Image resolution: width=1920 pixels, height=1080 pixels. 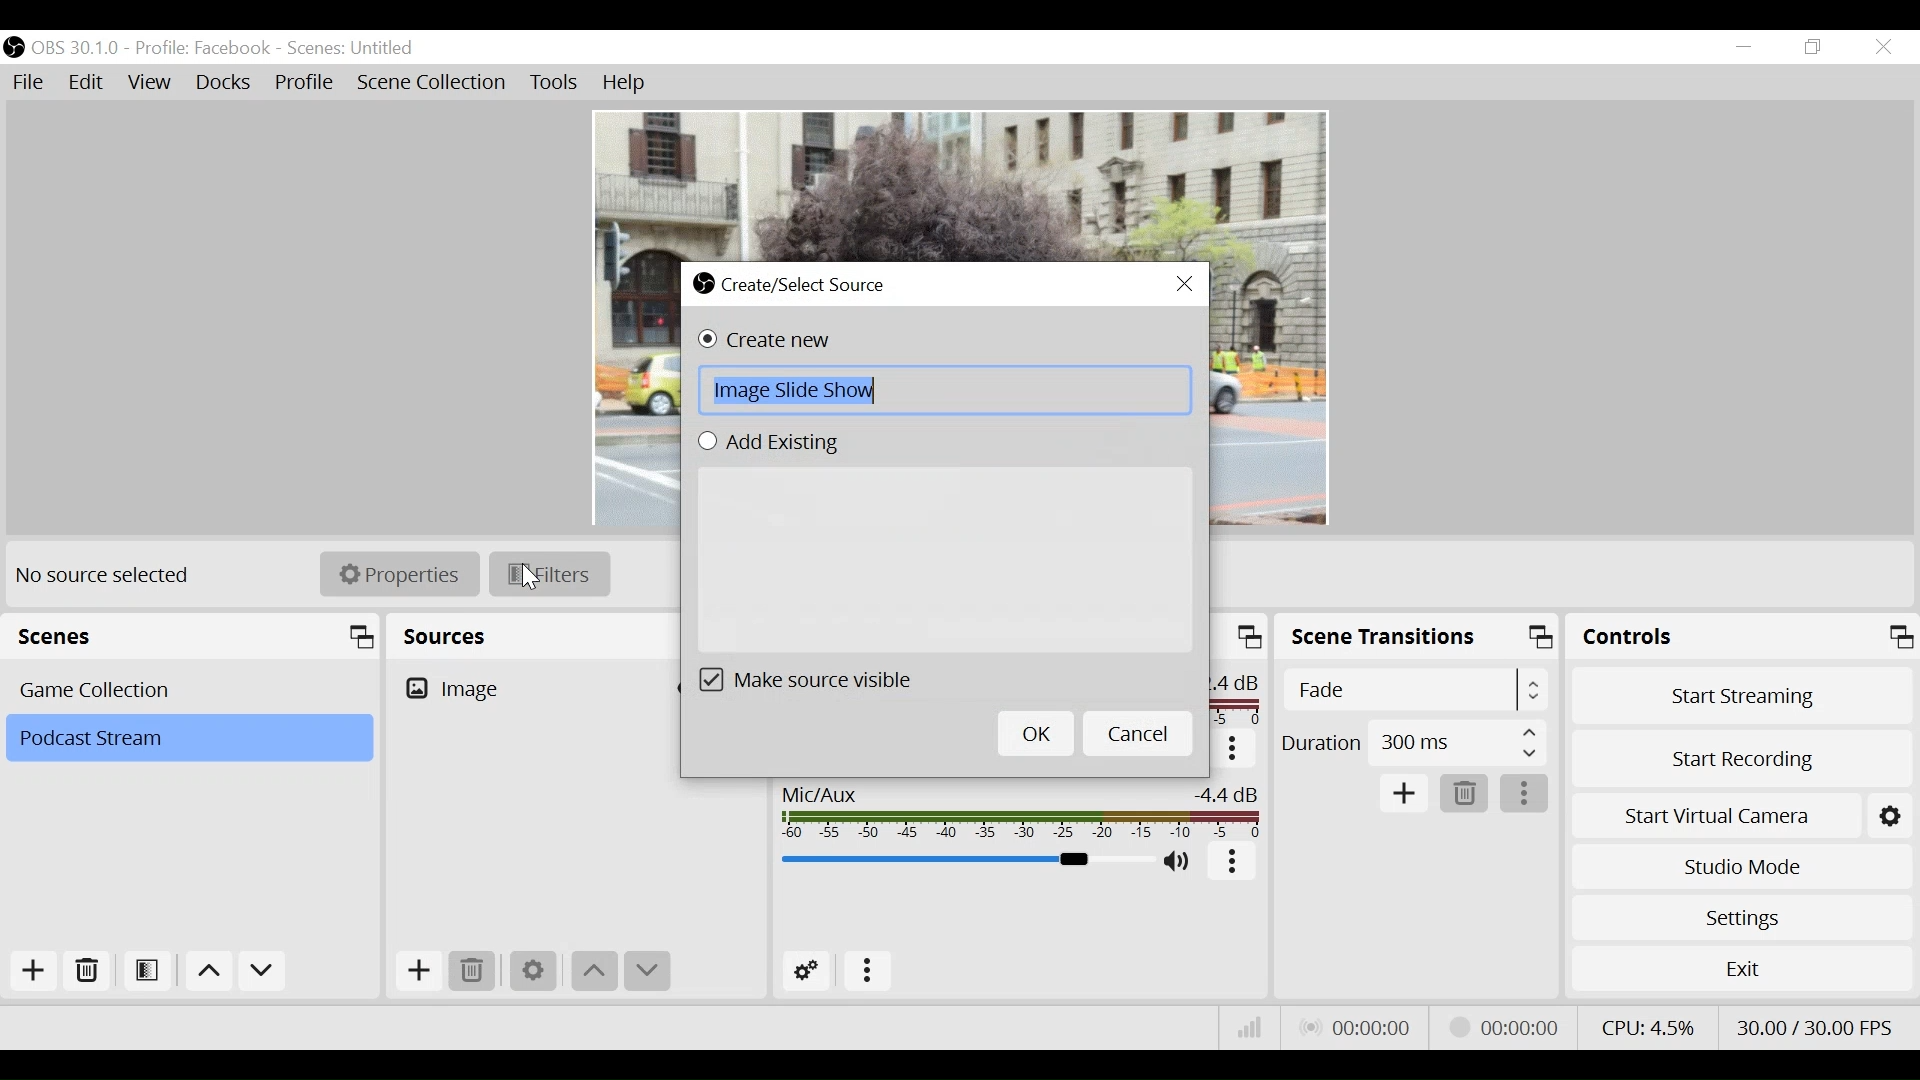 What do you see at coordinates (262, 974) in the screenshot?
I see `Move Down` at bounding box center [262, 974].